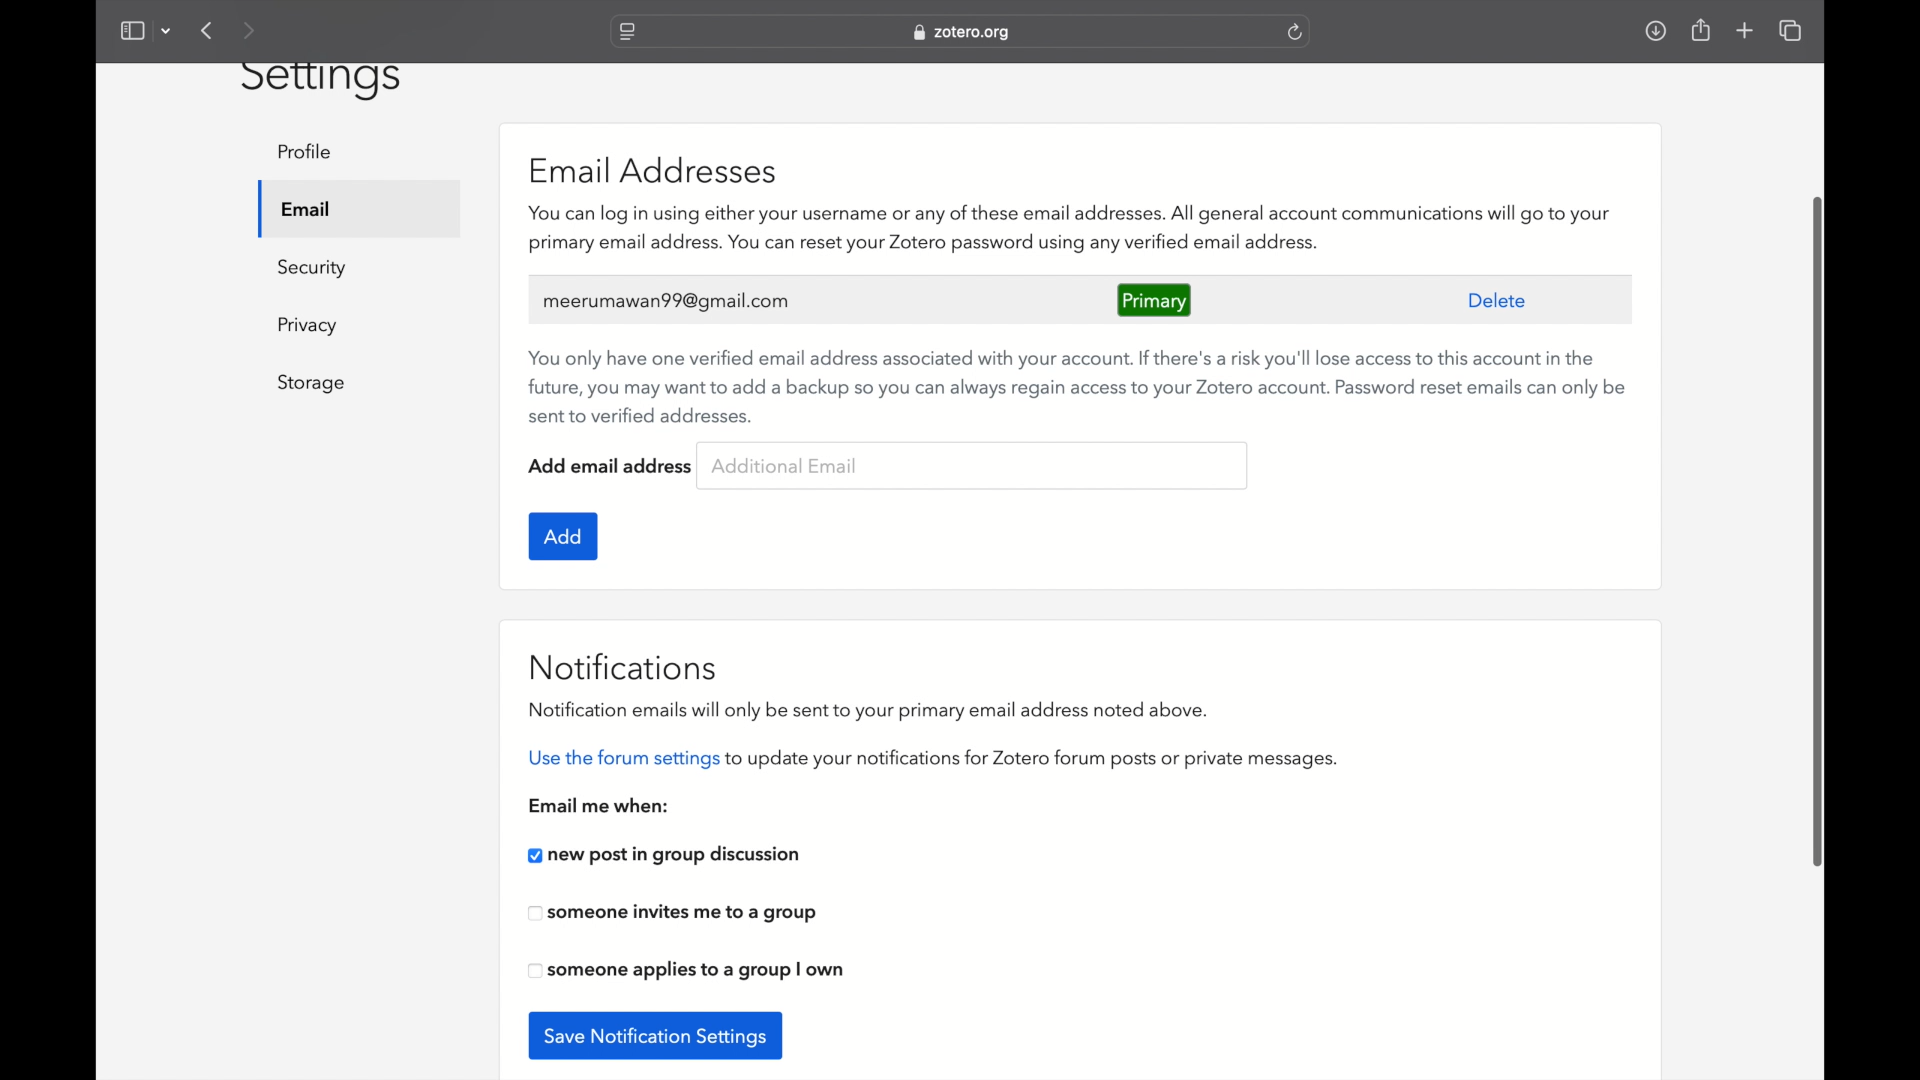 This screenshot has height=1080, width=1920. I want to click on profile, so click(305, 153).